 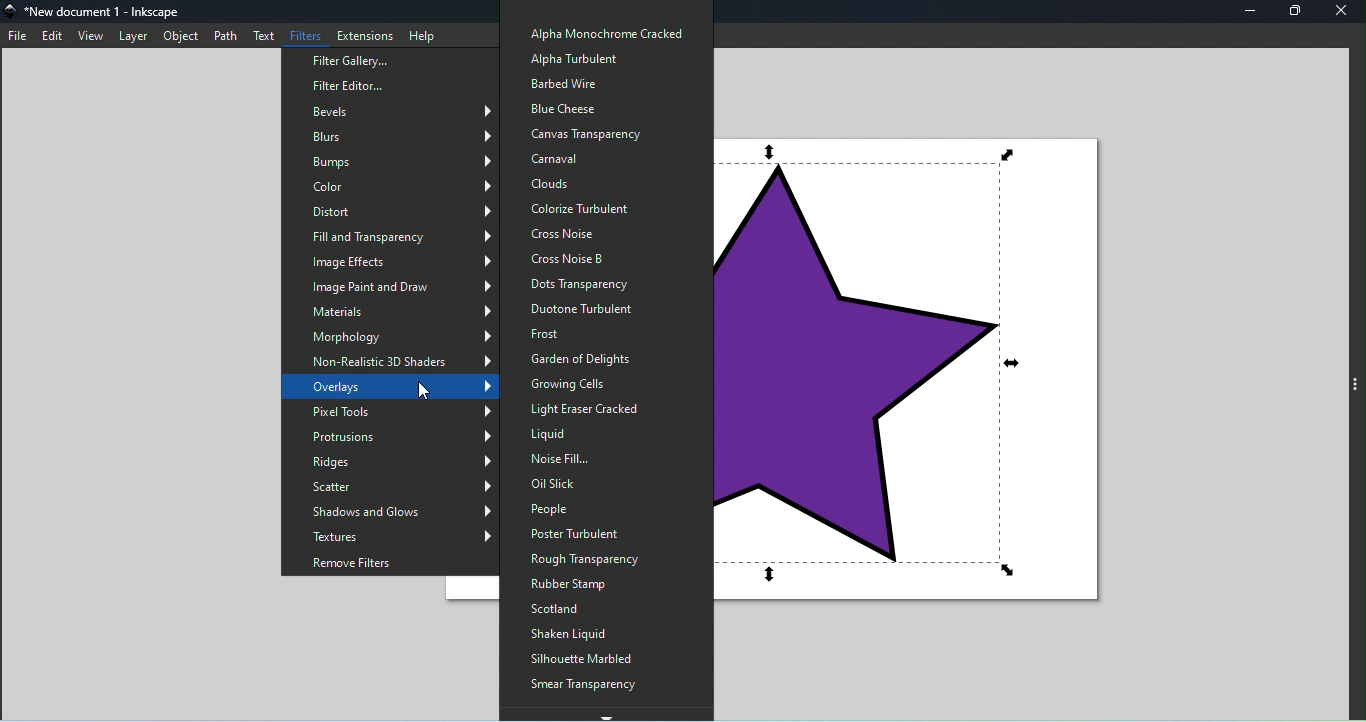 I want to click on Layer, so click(x=135, y=36).